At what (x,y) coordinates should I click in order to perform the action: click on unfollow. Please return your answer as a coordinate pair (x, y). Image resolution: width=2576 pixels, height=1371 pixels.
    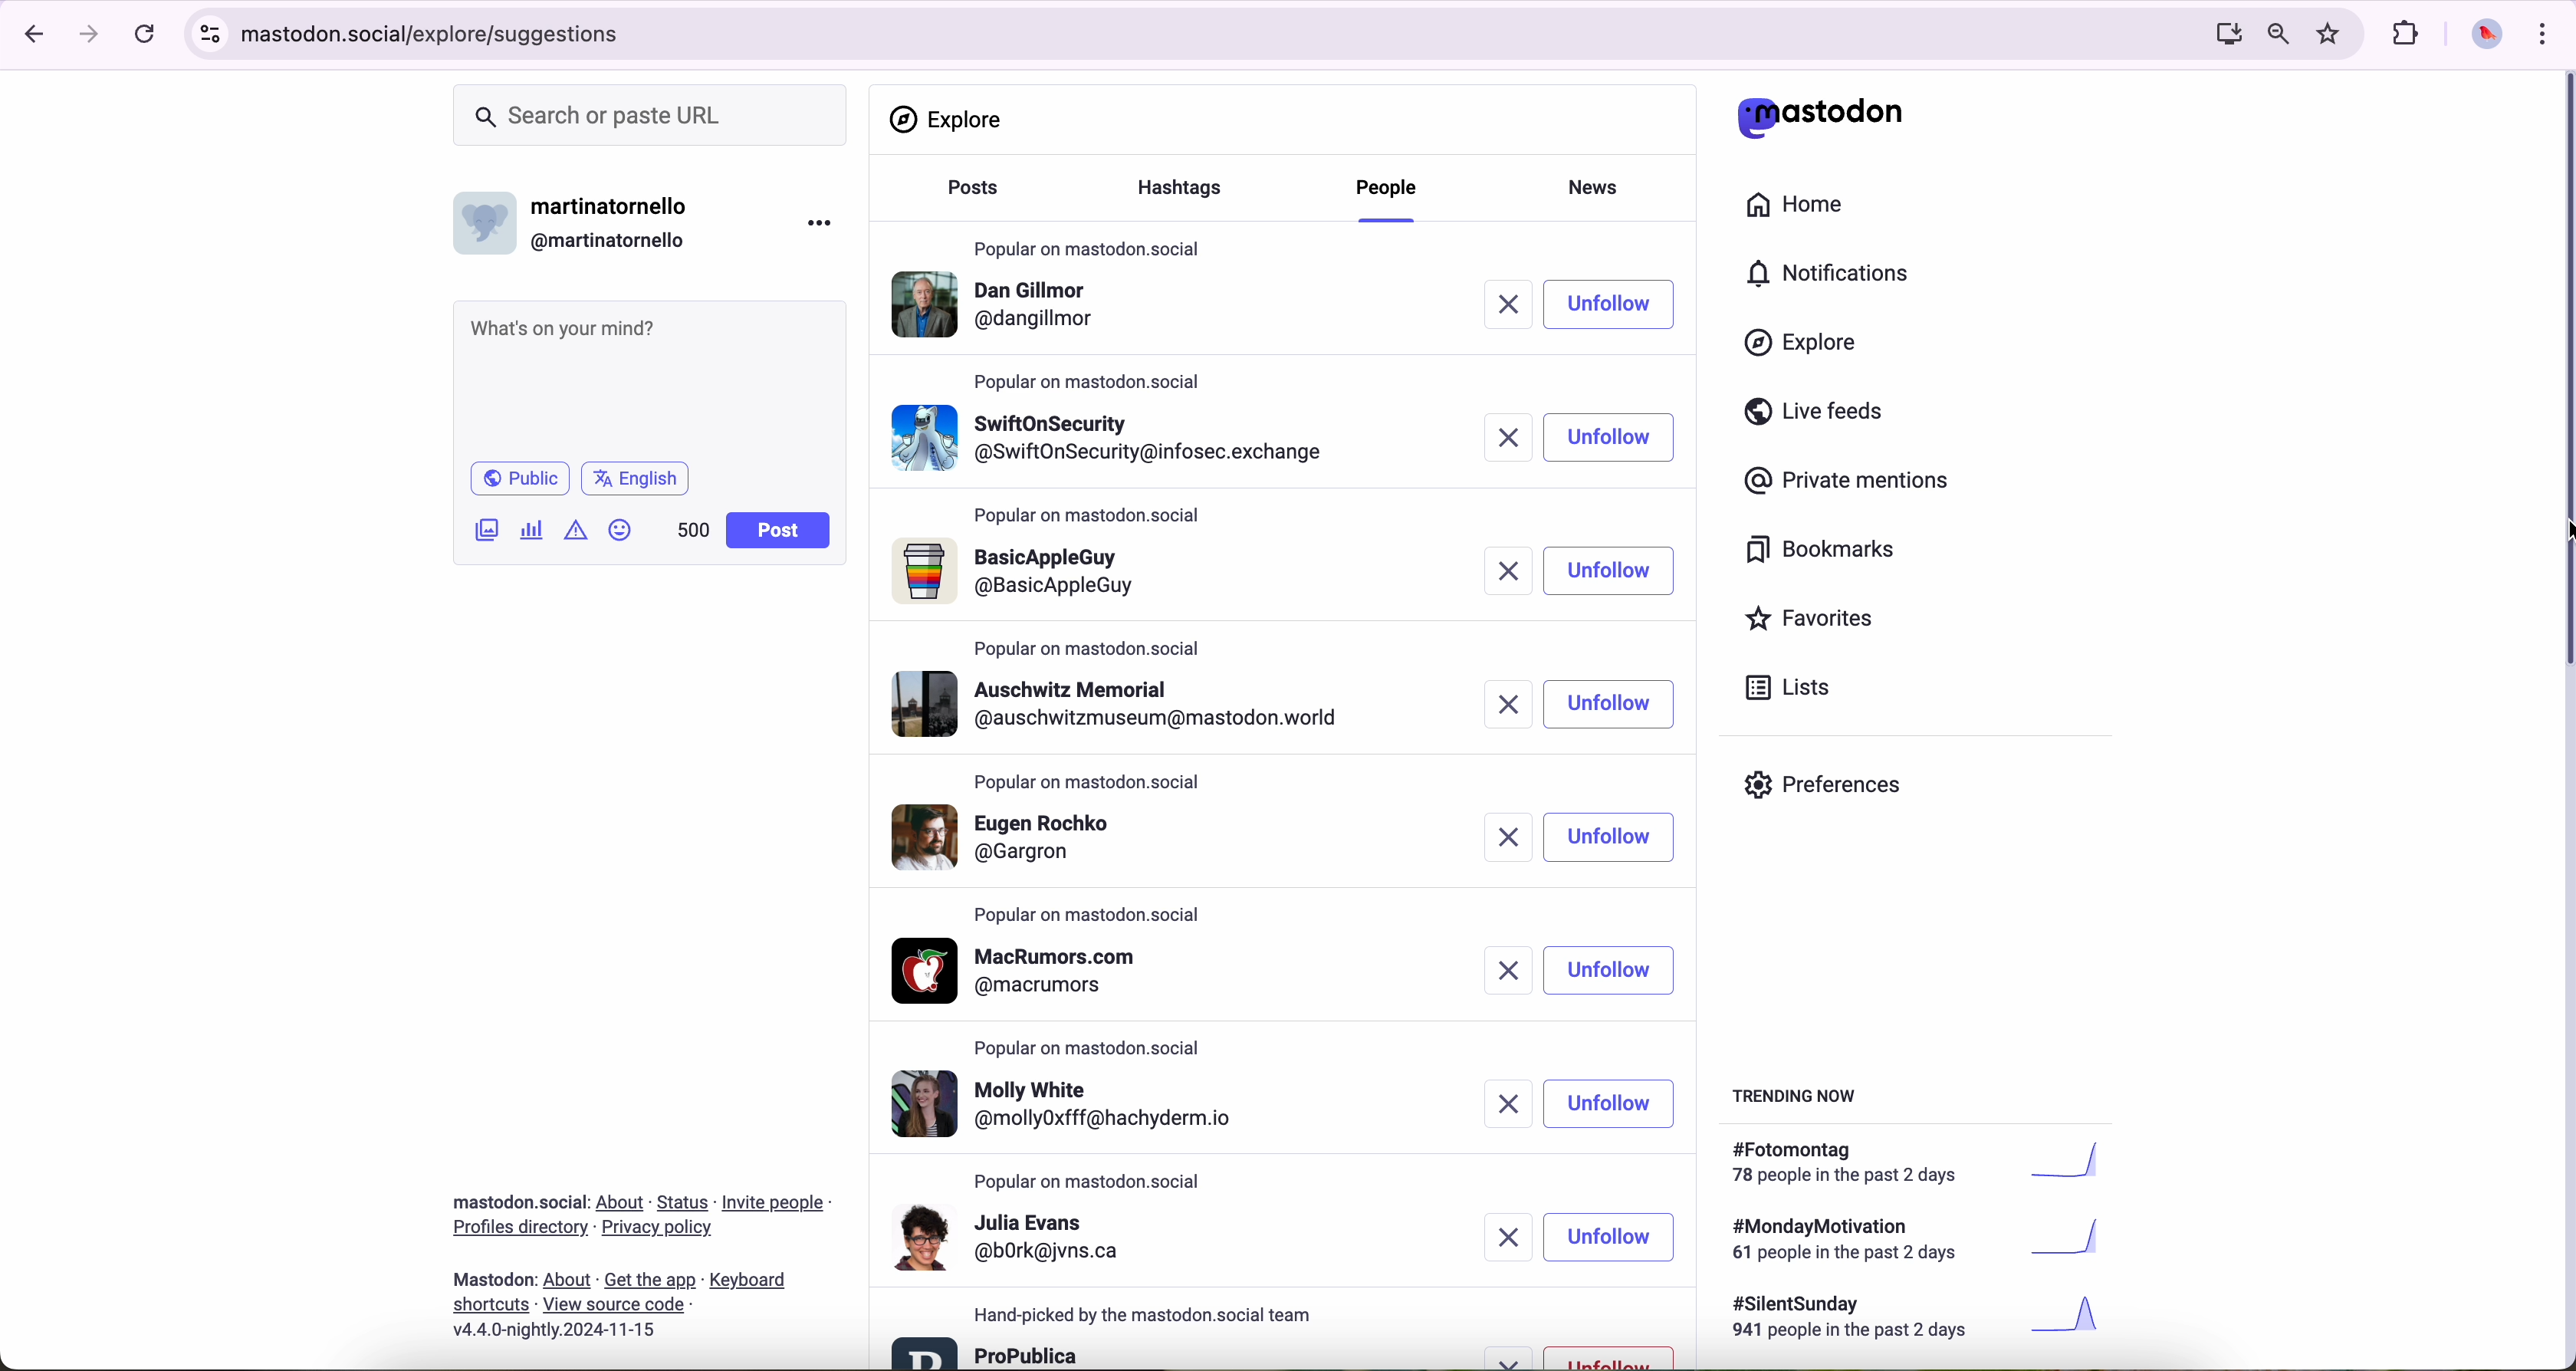
    Looking at the image, I should click on (1611, 704).